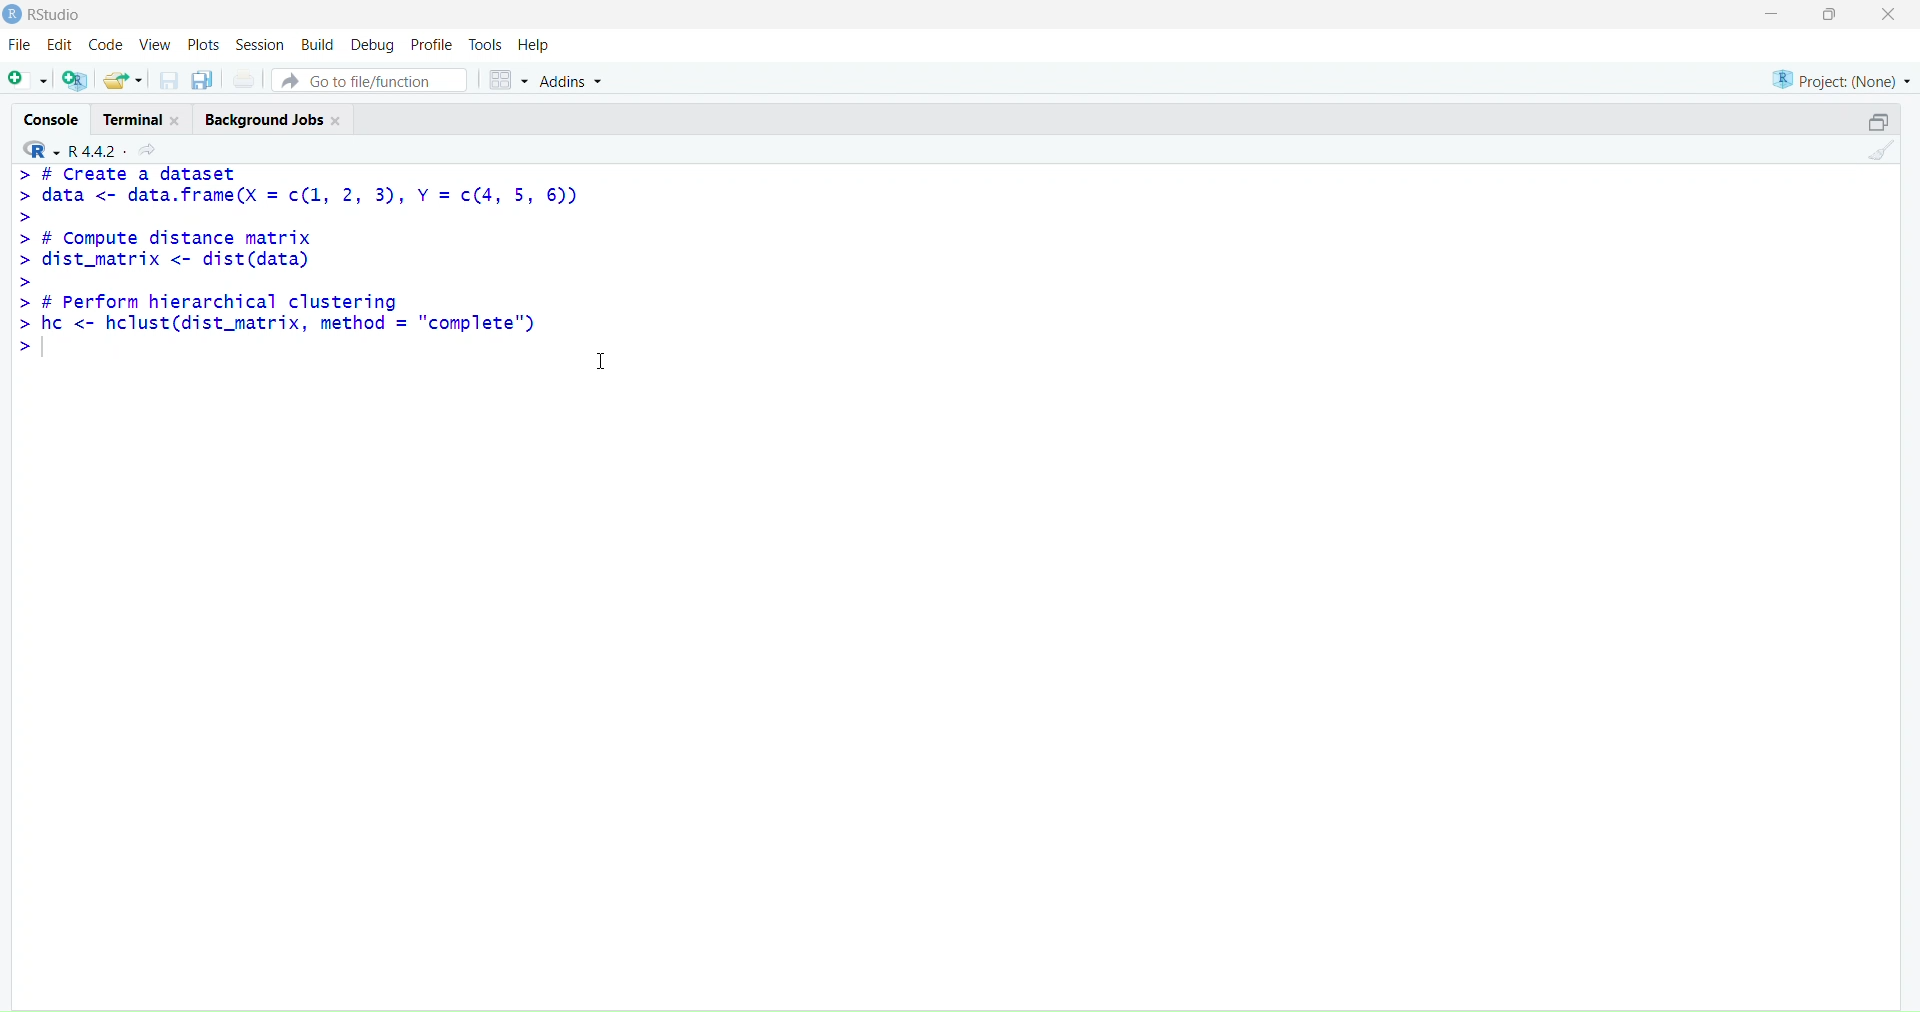 This screenshot has width=1920, height=1012. I want to click on Close, so click(1888, 20).